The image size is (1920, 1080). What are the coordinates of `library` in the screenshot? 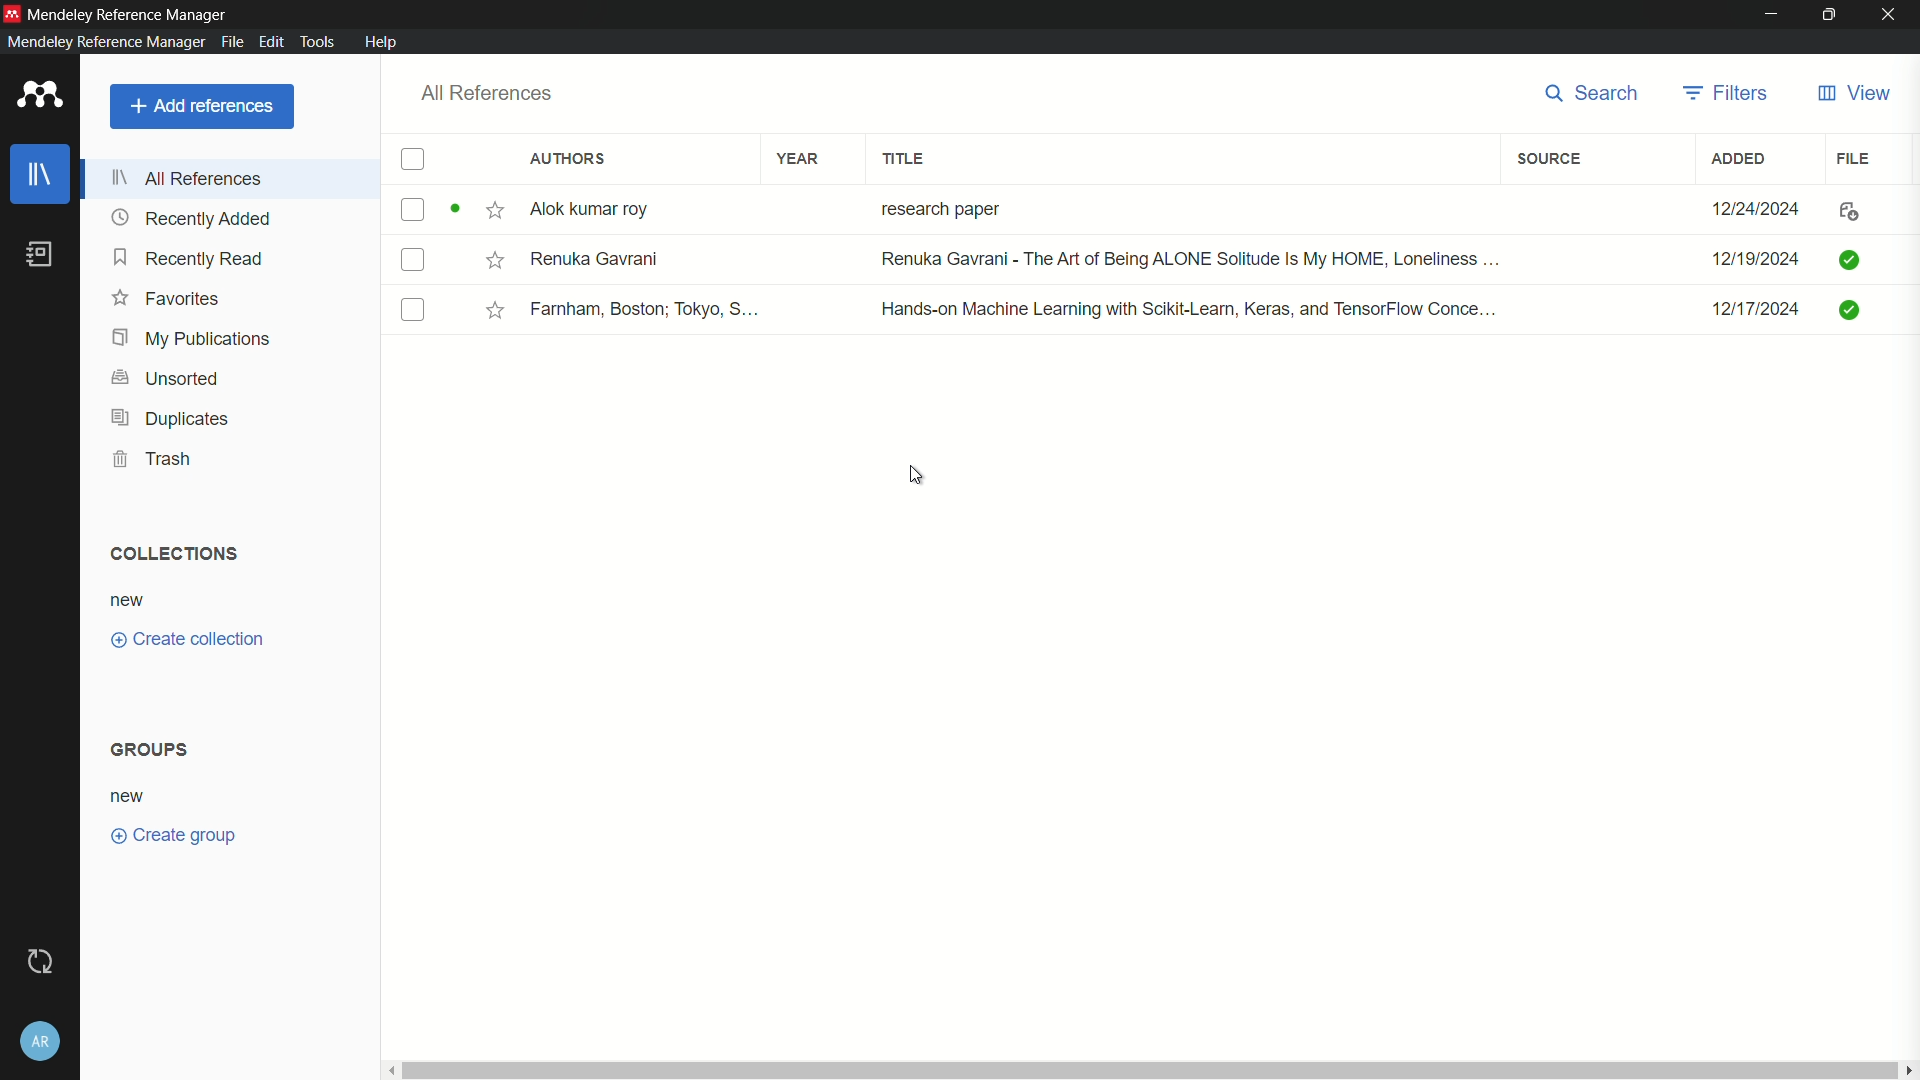 It's located at (41, 174).